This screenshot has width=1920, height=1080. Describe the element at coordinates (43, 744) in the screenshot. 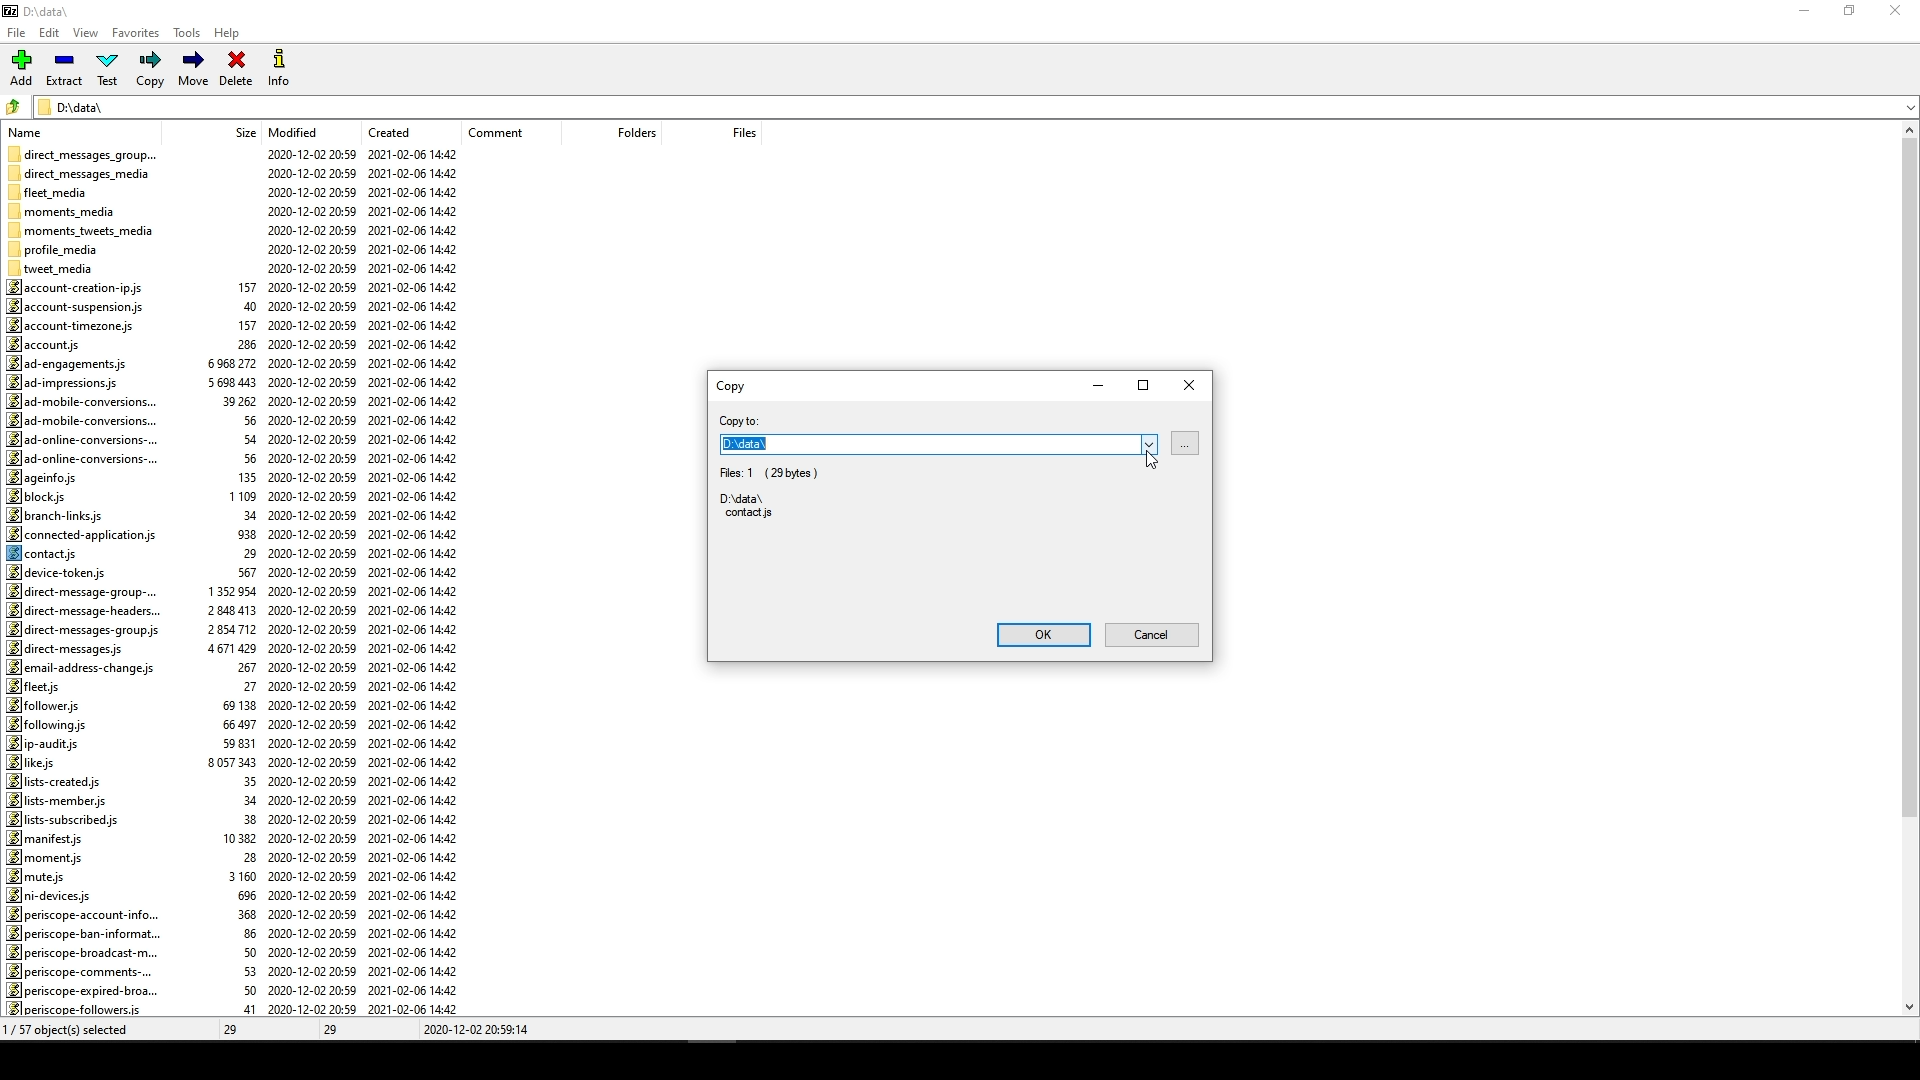

I see `ip-audits.js` at that location.